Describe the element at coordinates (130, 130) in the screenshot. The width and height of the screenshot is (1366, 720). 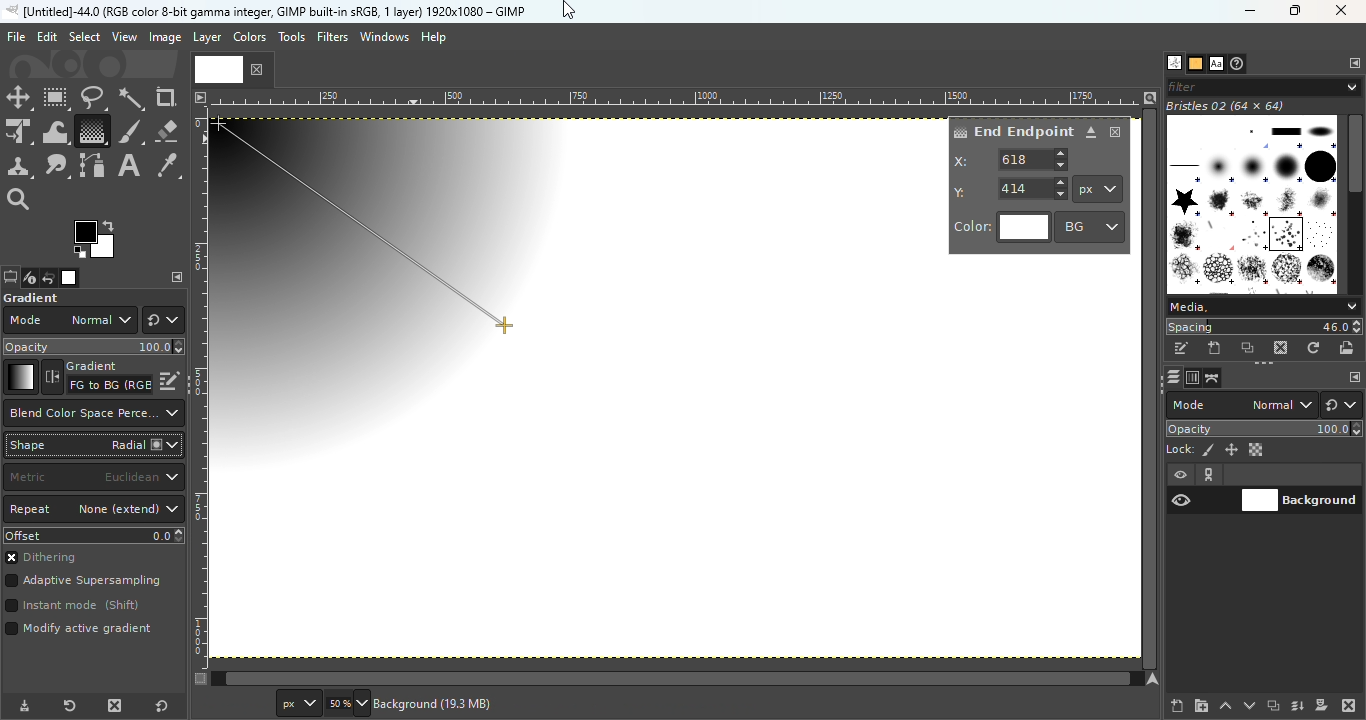
I see `Paint brush tool` at that location.